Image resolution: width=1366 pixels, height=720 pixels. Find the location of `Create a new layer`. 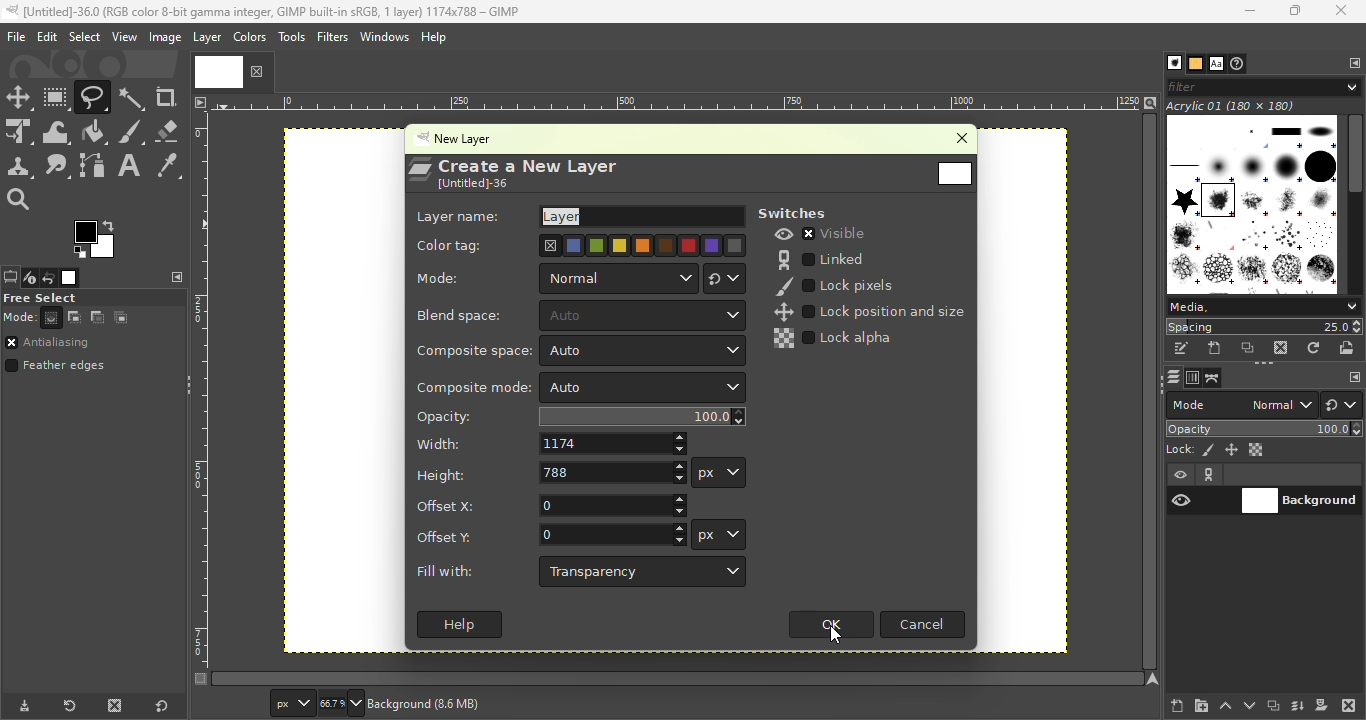

Create a new layer is located at coordinates (1177, 703).